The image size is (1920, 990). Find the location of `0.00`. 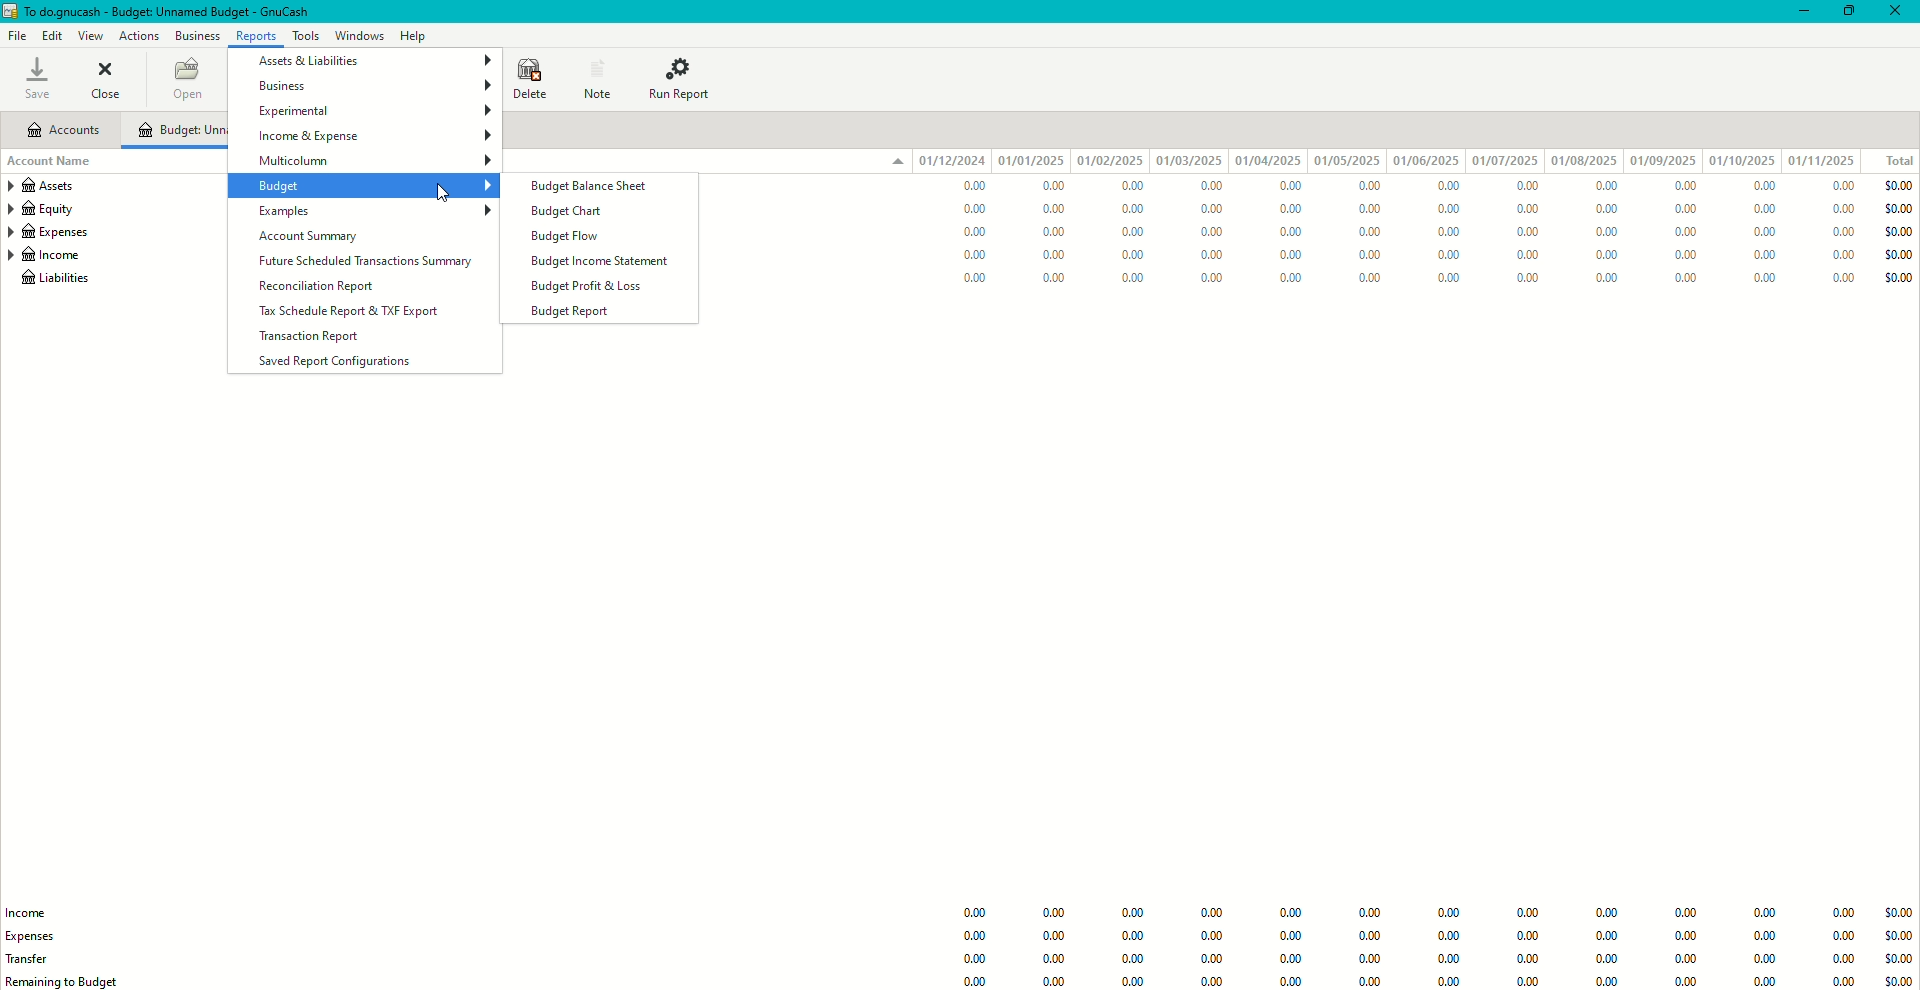

0.00 is located at coordinates (1056, 937).